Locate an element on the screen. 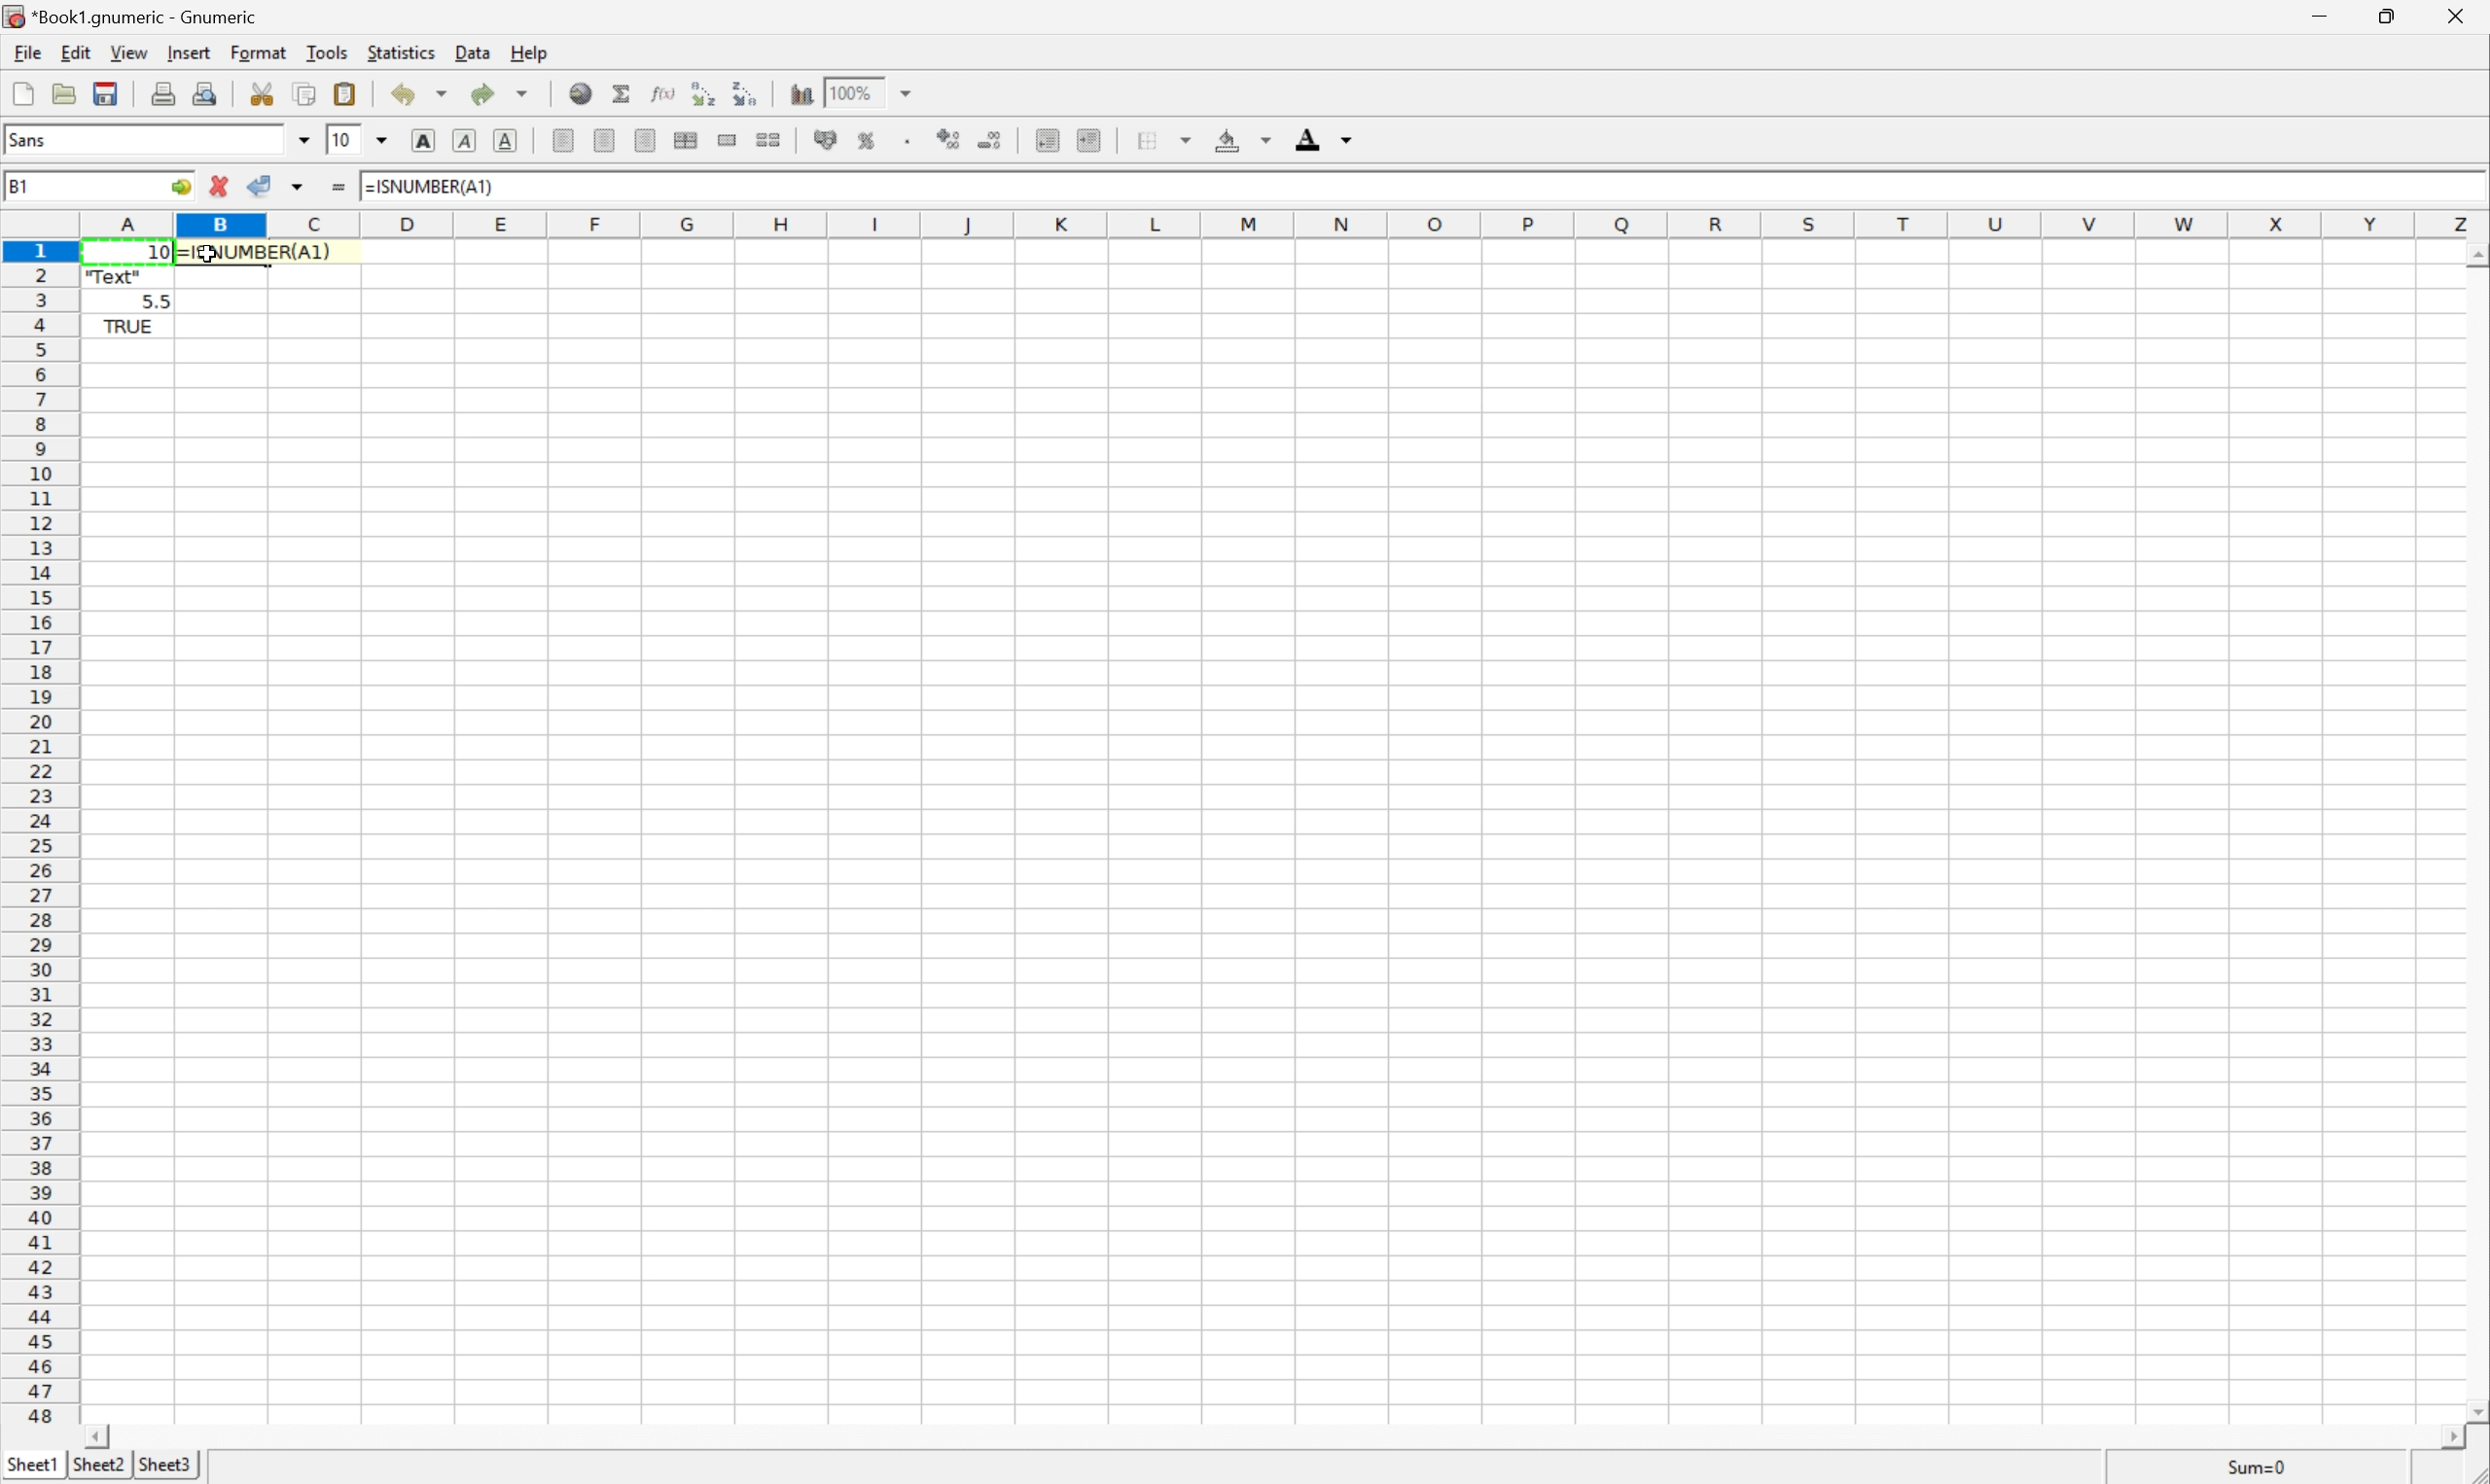 This screenshot has width=2490, height=1484. Drop Down is located at coordinates (383, 139).